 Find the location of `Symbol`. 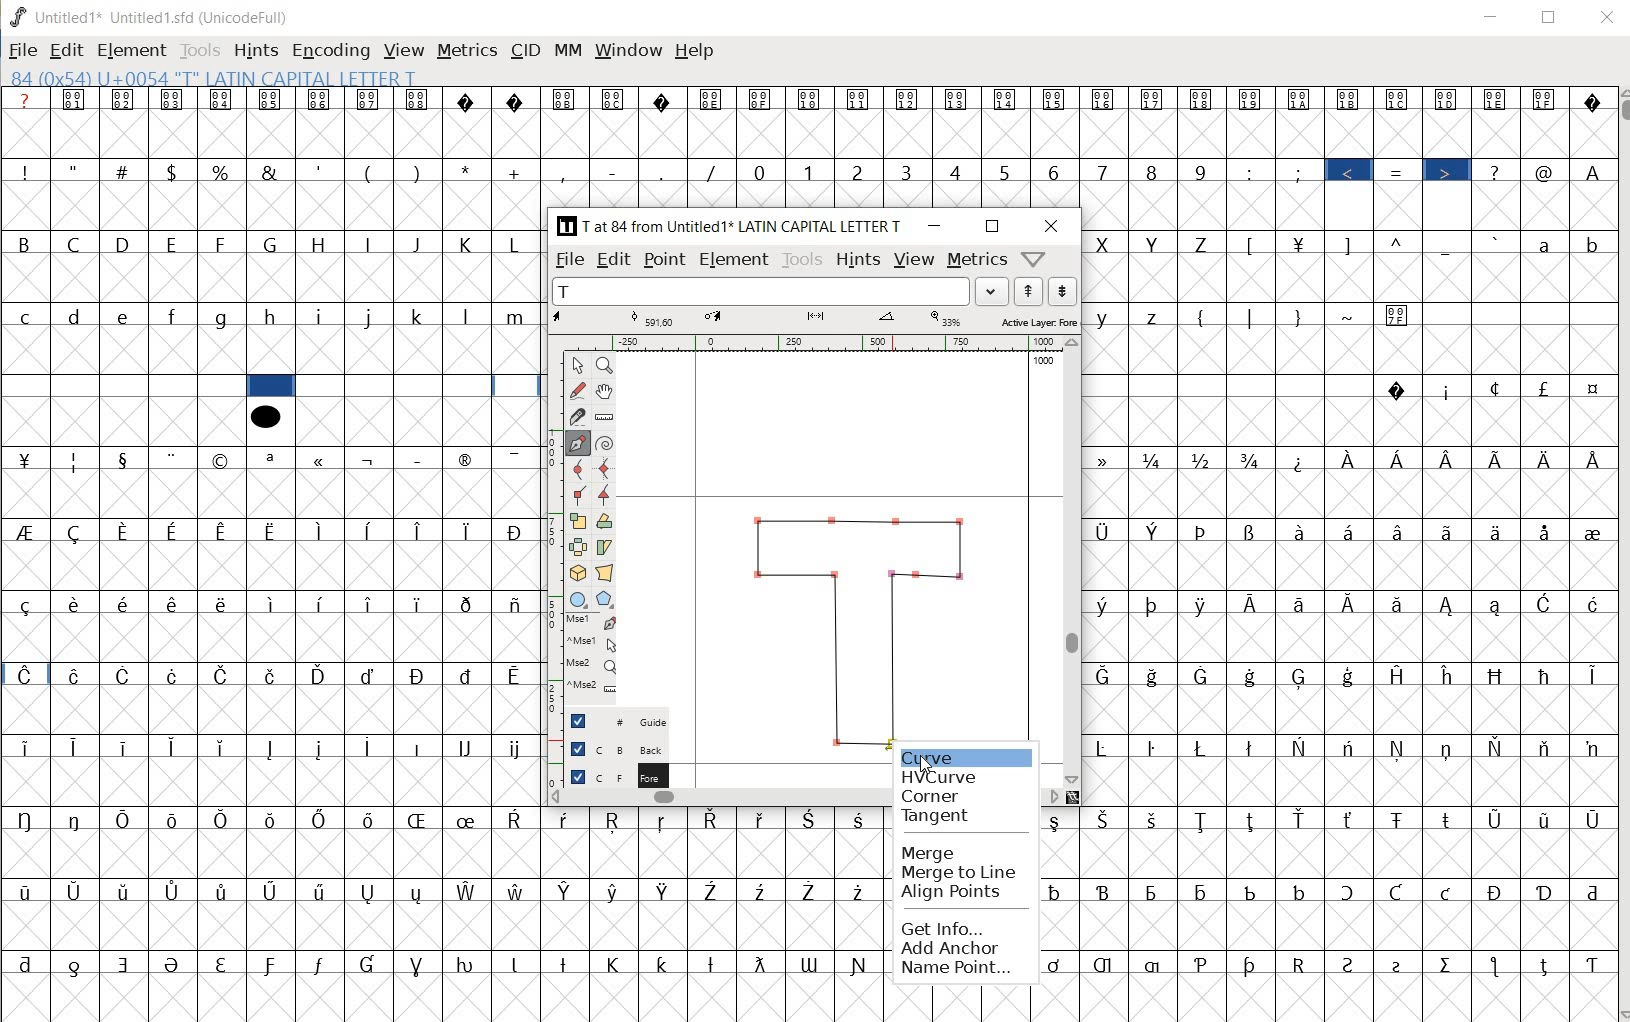

Symbol is located at coordinates (1107, 819).